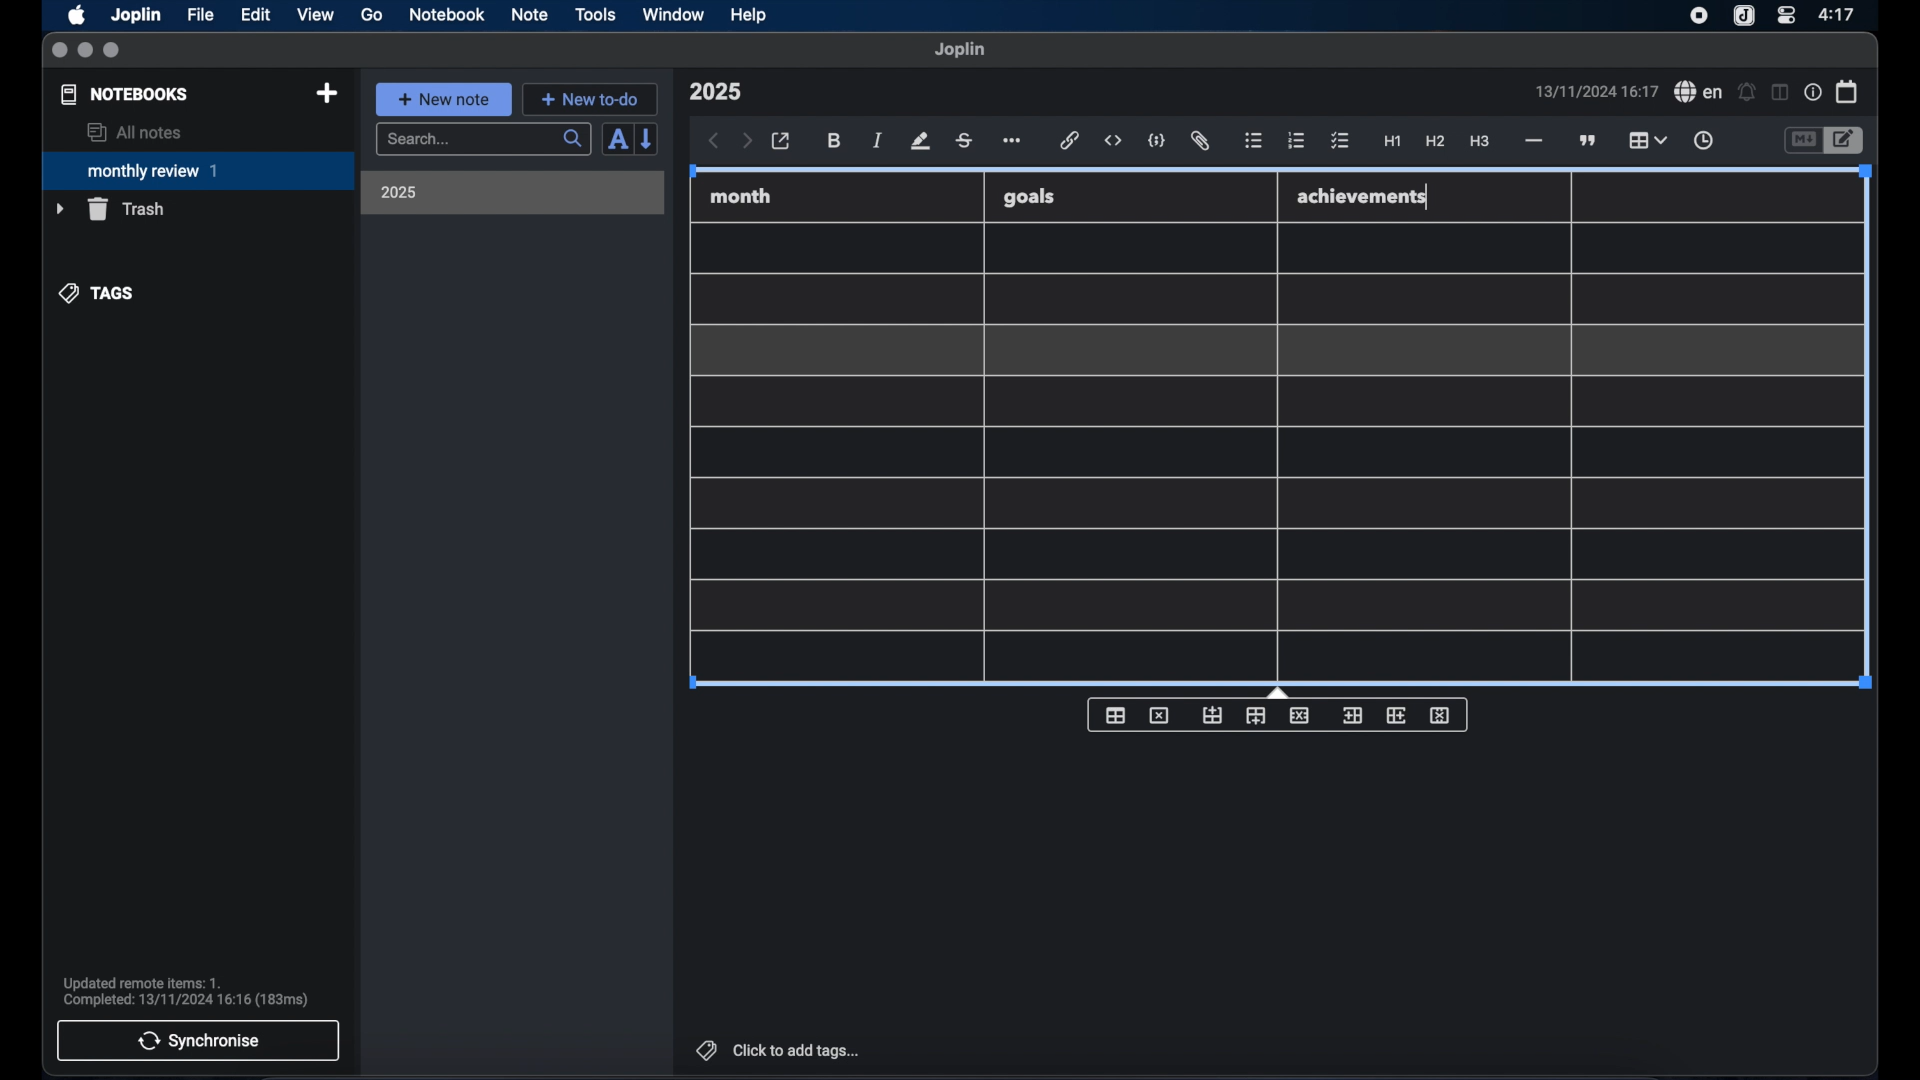 The image size is (1920, 1080). What do you see at coordinates (1596, 91) in the screenshot?
I see `date` at bounding box center [1596, 91].